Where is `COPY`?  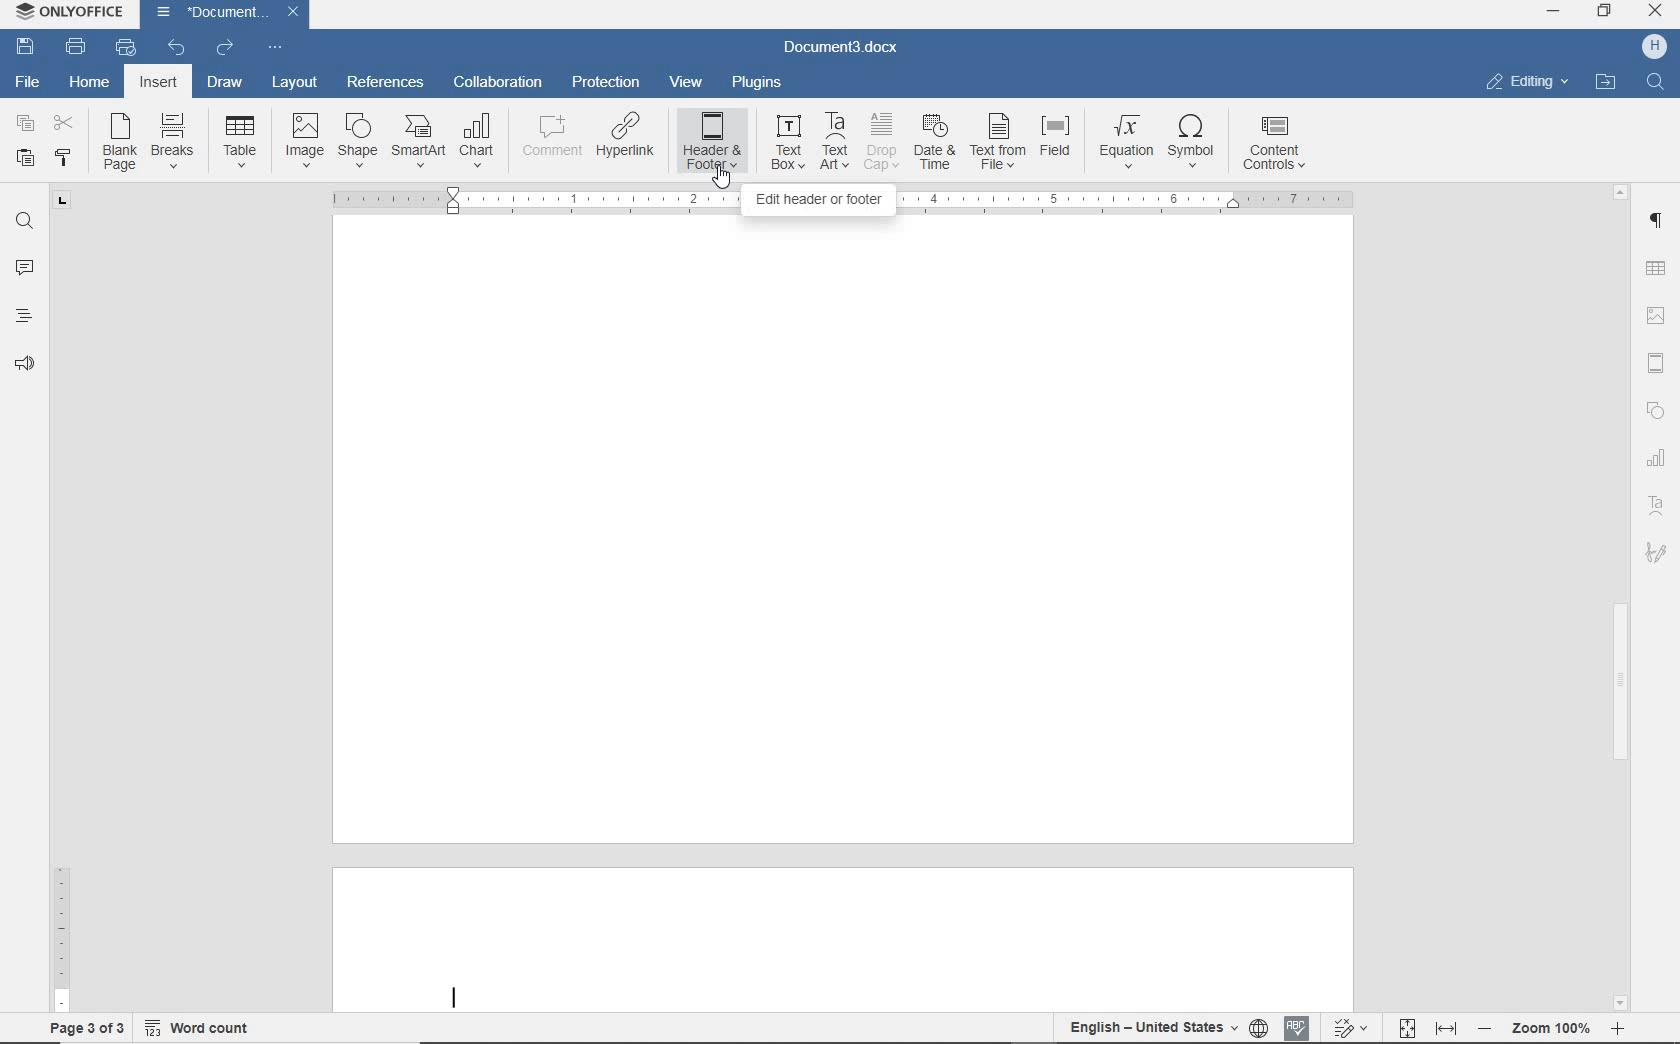 COPY is located at coordinates (25, 124).